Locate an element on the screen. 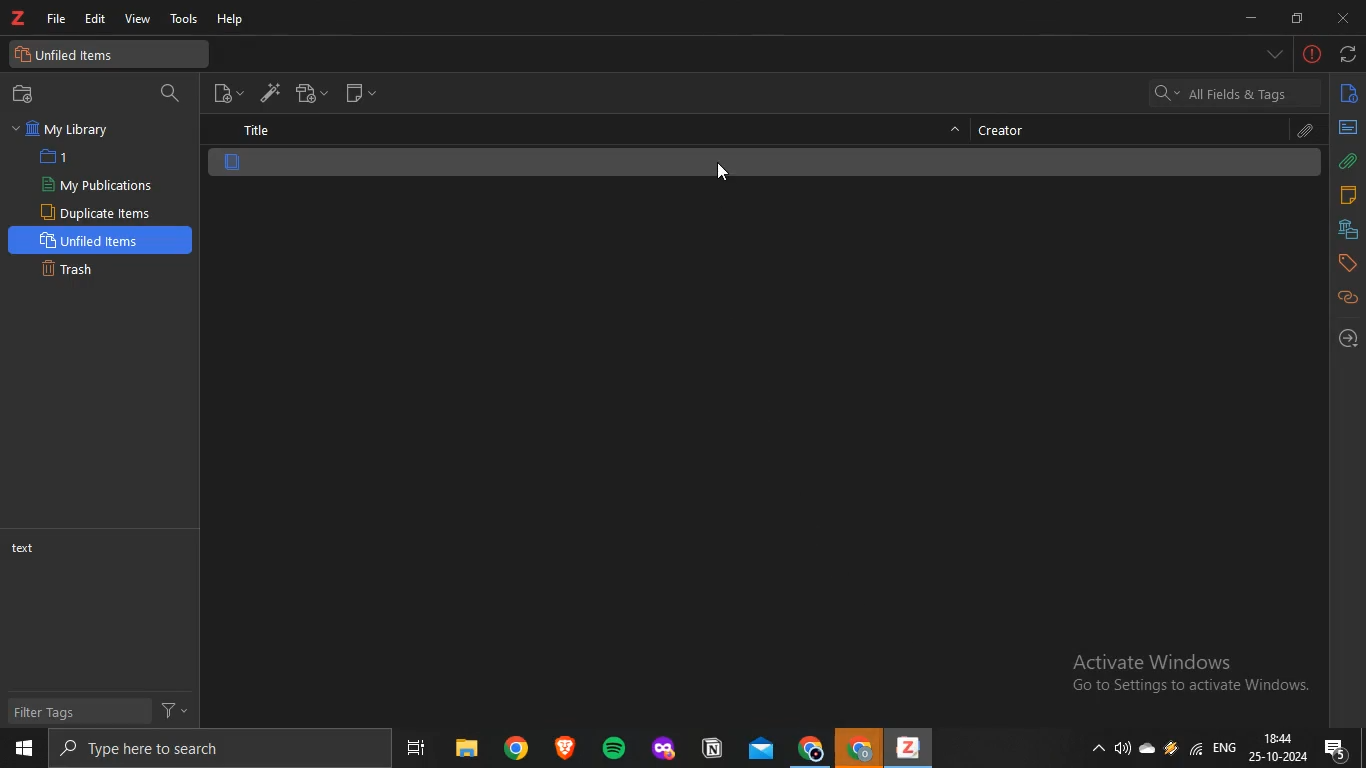  related is located at coordinates (1350, 296).